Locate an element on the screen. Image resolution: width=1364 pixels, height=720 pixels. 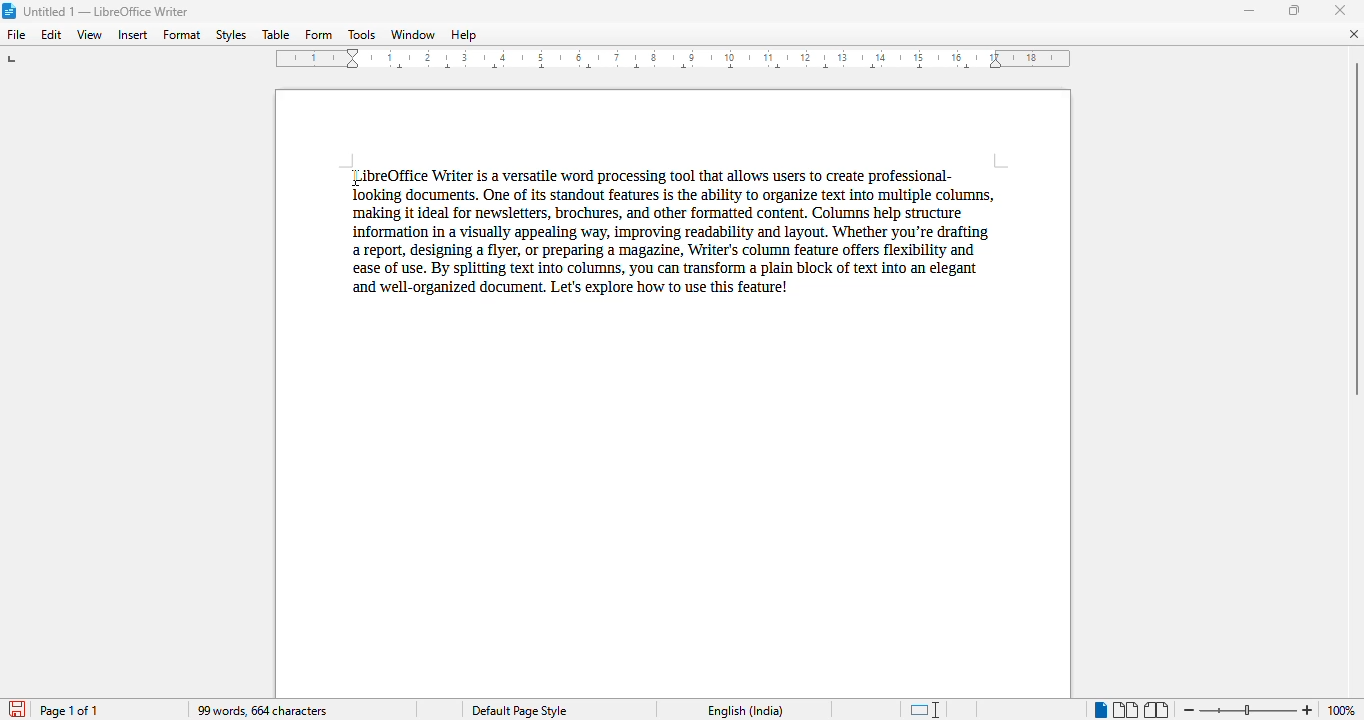
format is located at coordinates (183, 35).